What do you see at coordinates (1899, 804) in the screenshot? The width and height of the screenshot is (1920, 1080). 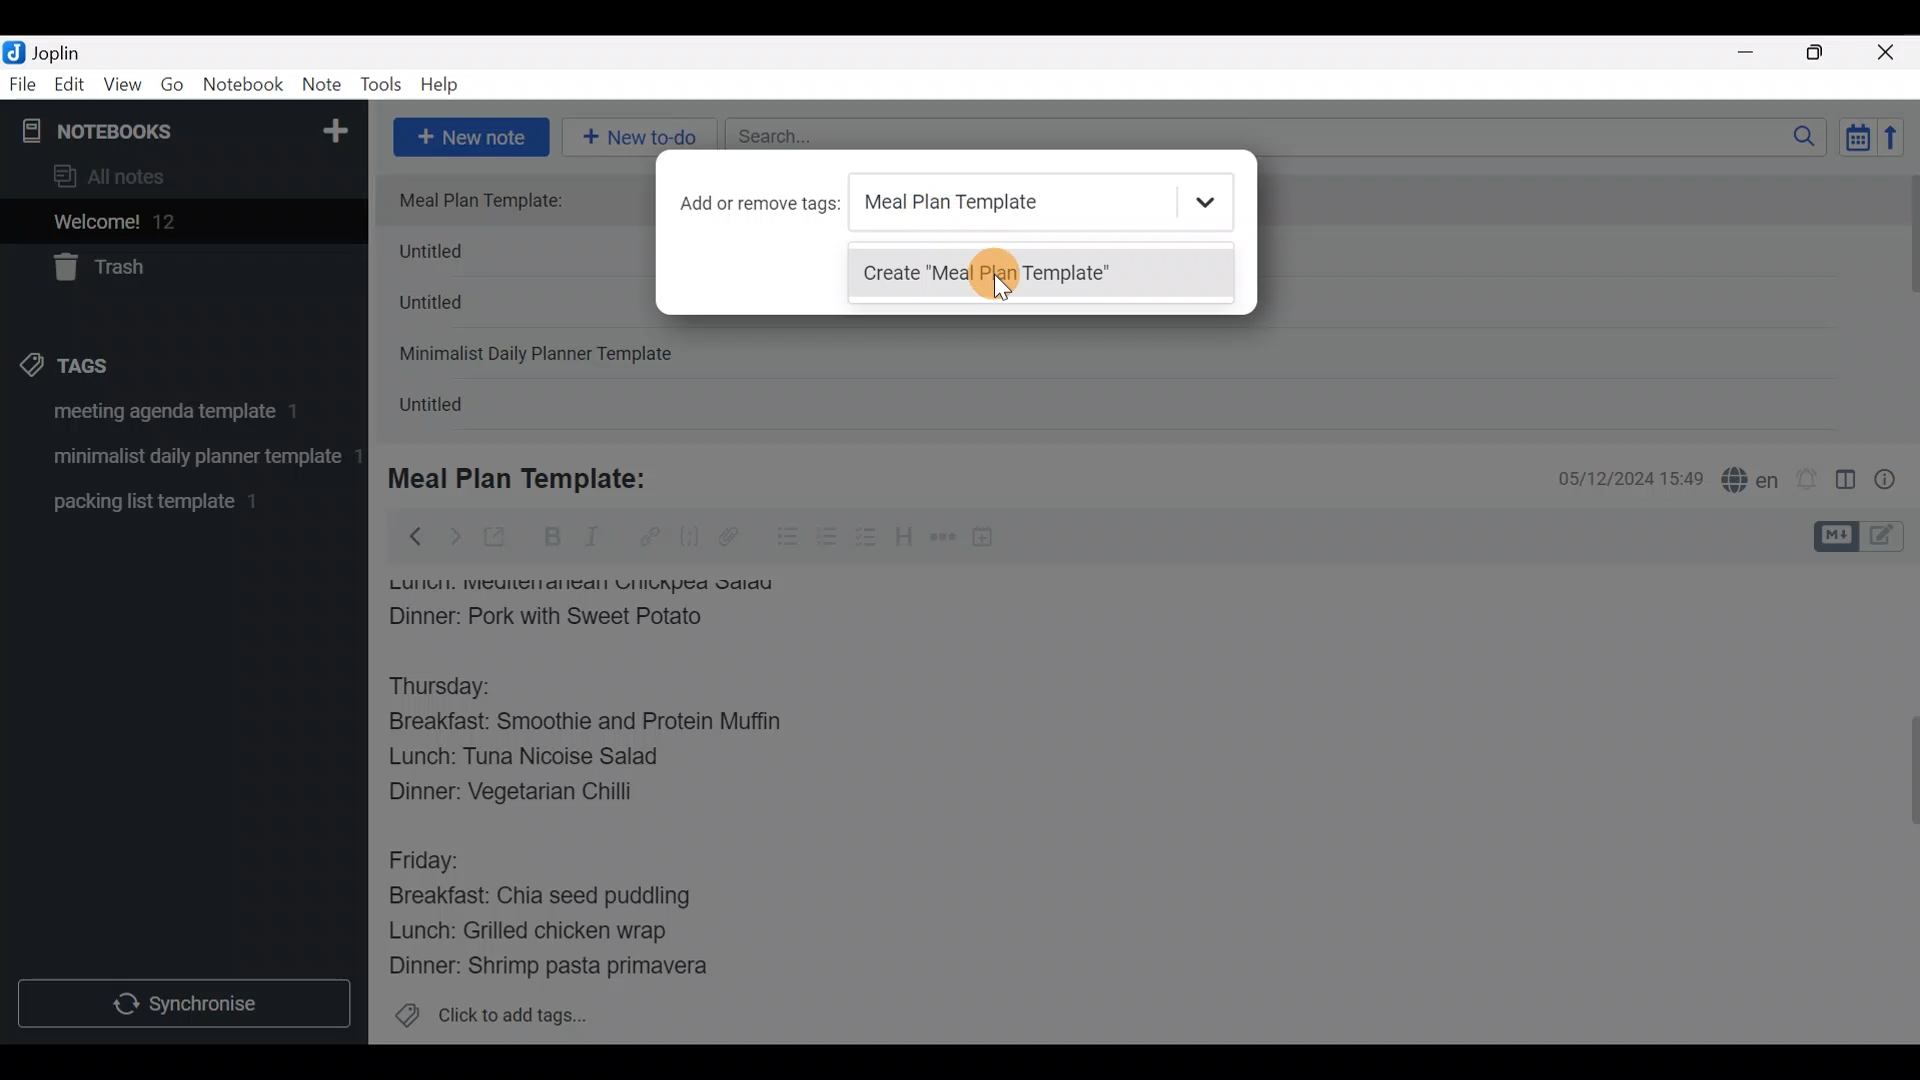 I see `Scroll bar` at bounding box center [1899, 804].